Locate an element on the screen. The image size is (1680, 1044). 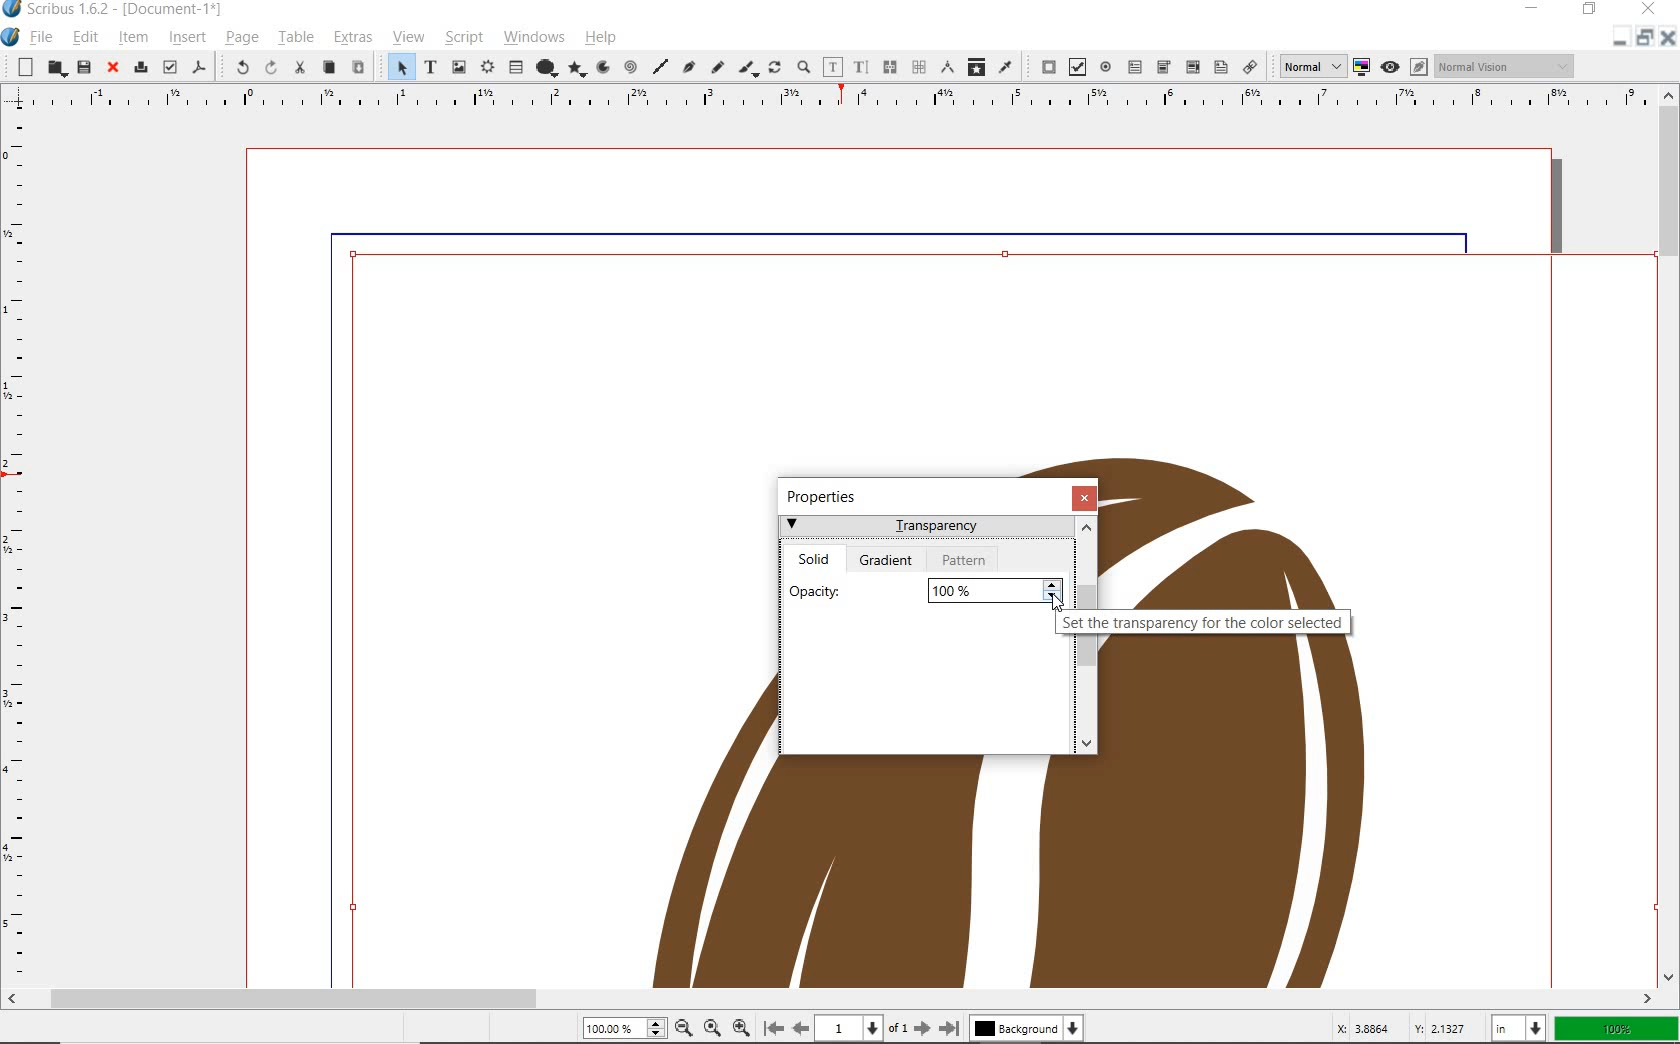
Zoom Out is located at coordinates (684, 1028).